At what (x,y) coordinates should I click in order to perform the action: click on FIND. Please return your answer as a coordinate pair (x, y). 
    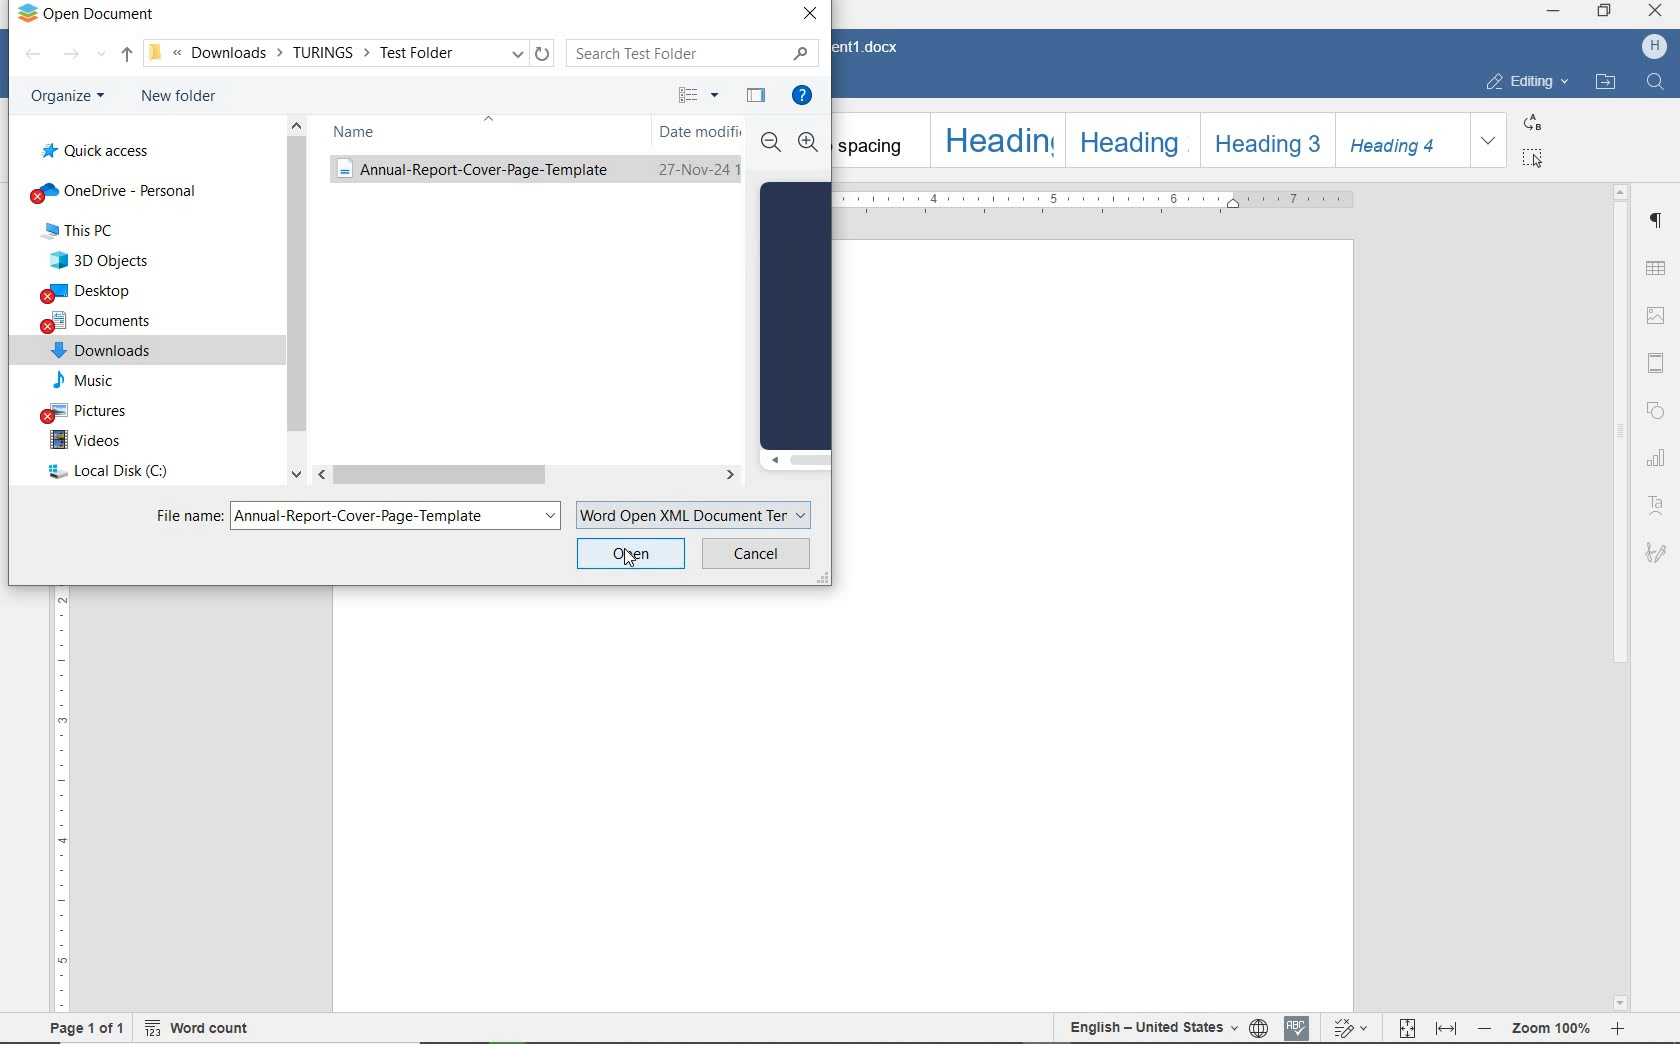
    Looking at the image, I should click on (1659, 81).